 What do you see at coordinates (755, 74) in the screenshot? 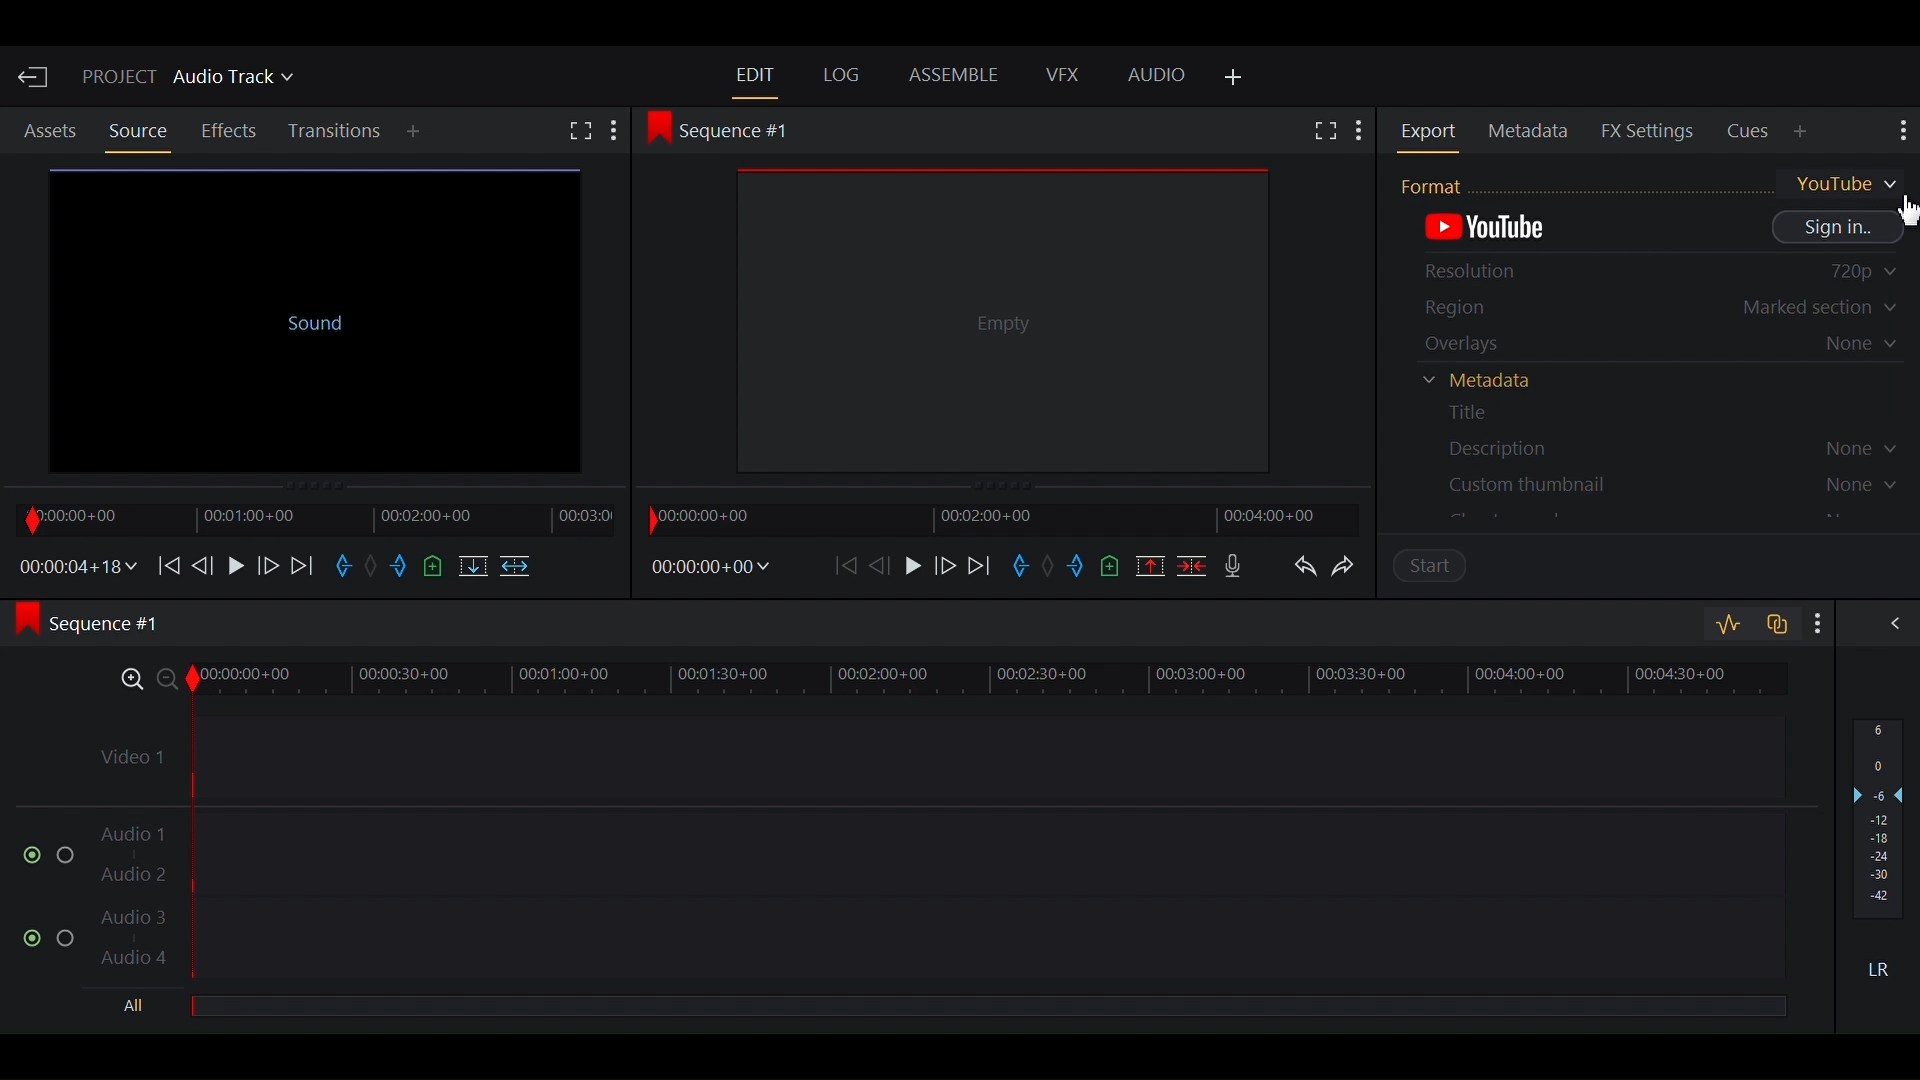
I see `Edit` at bounding box center [755, 74].